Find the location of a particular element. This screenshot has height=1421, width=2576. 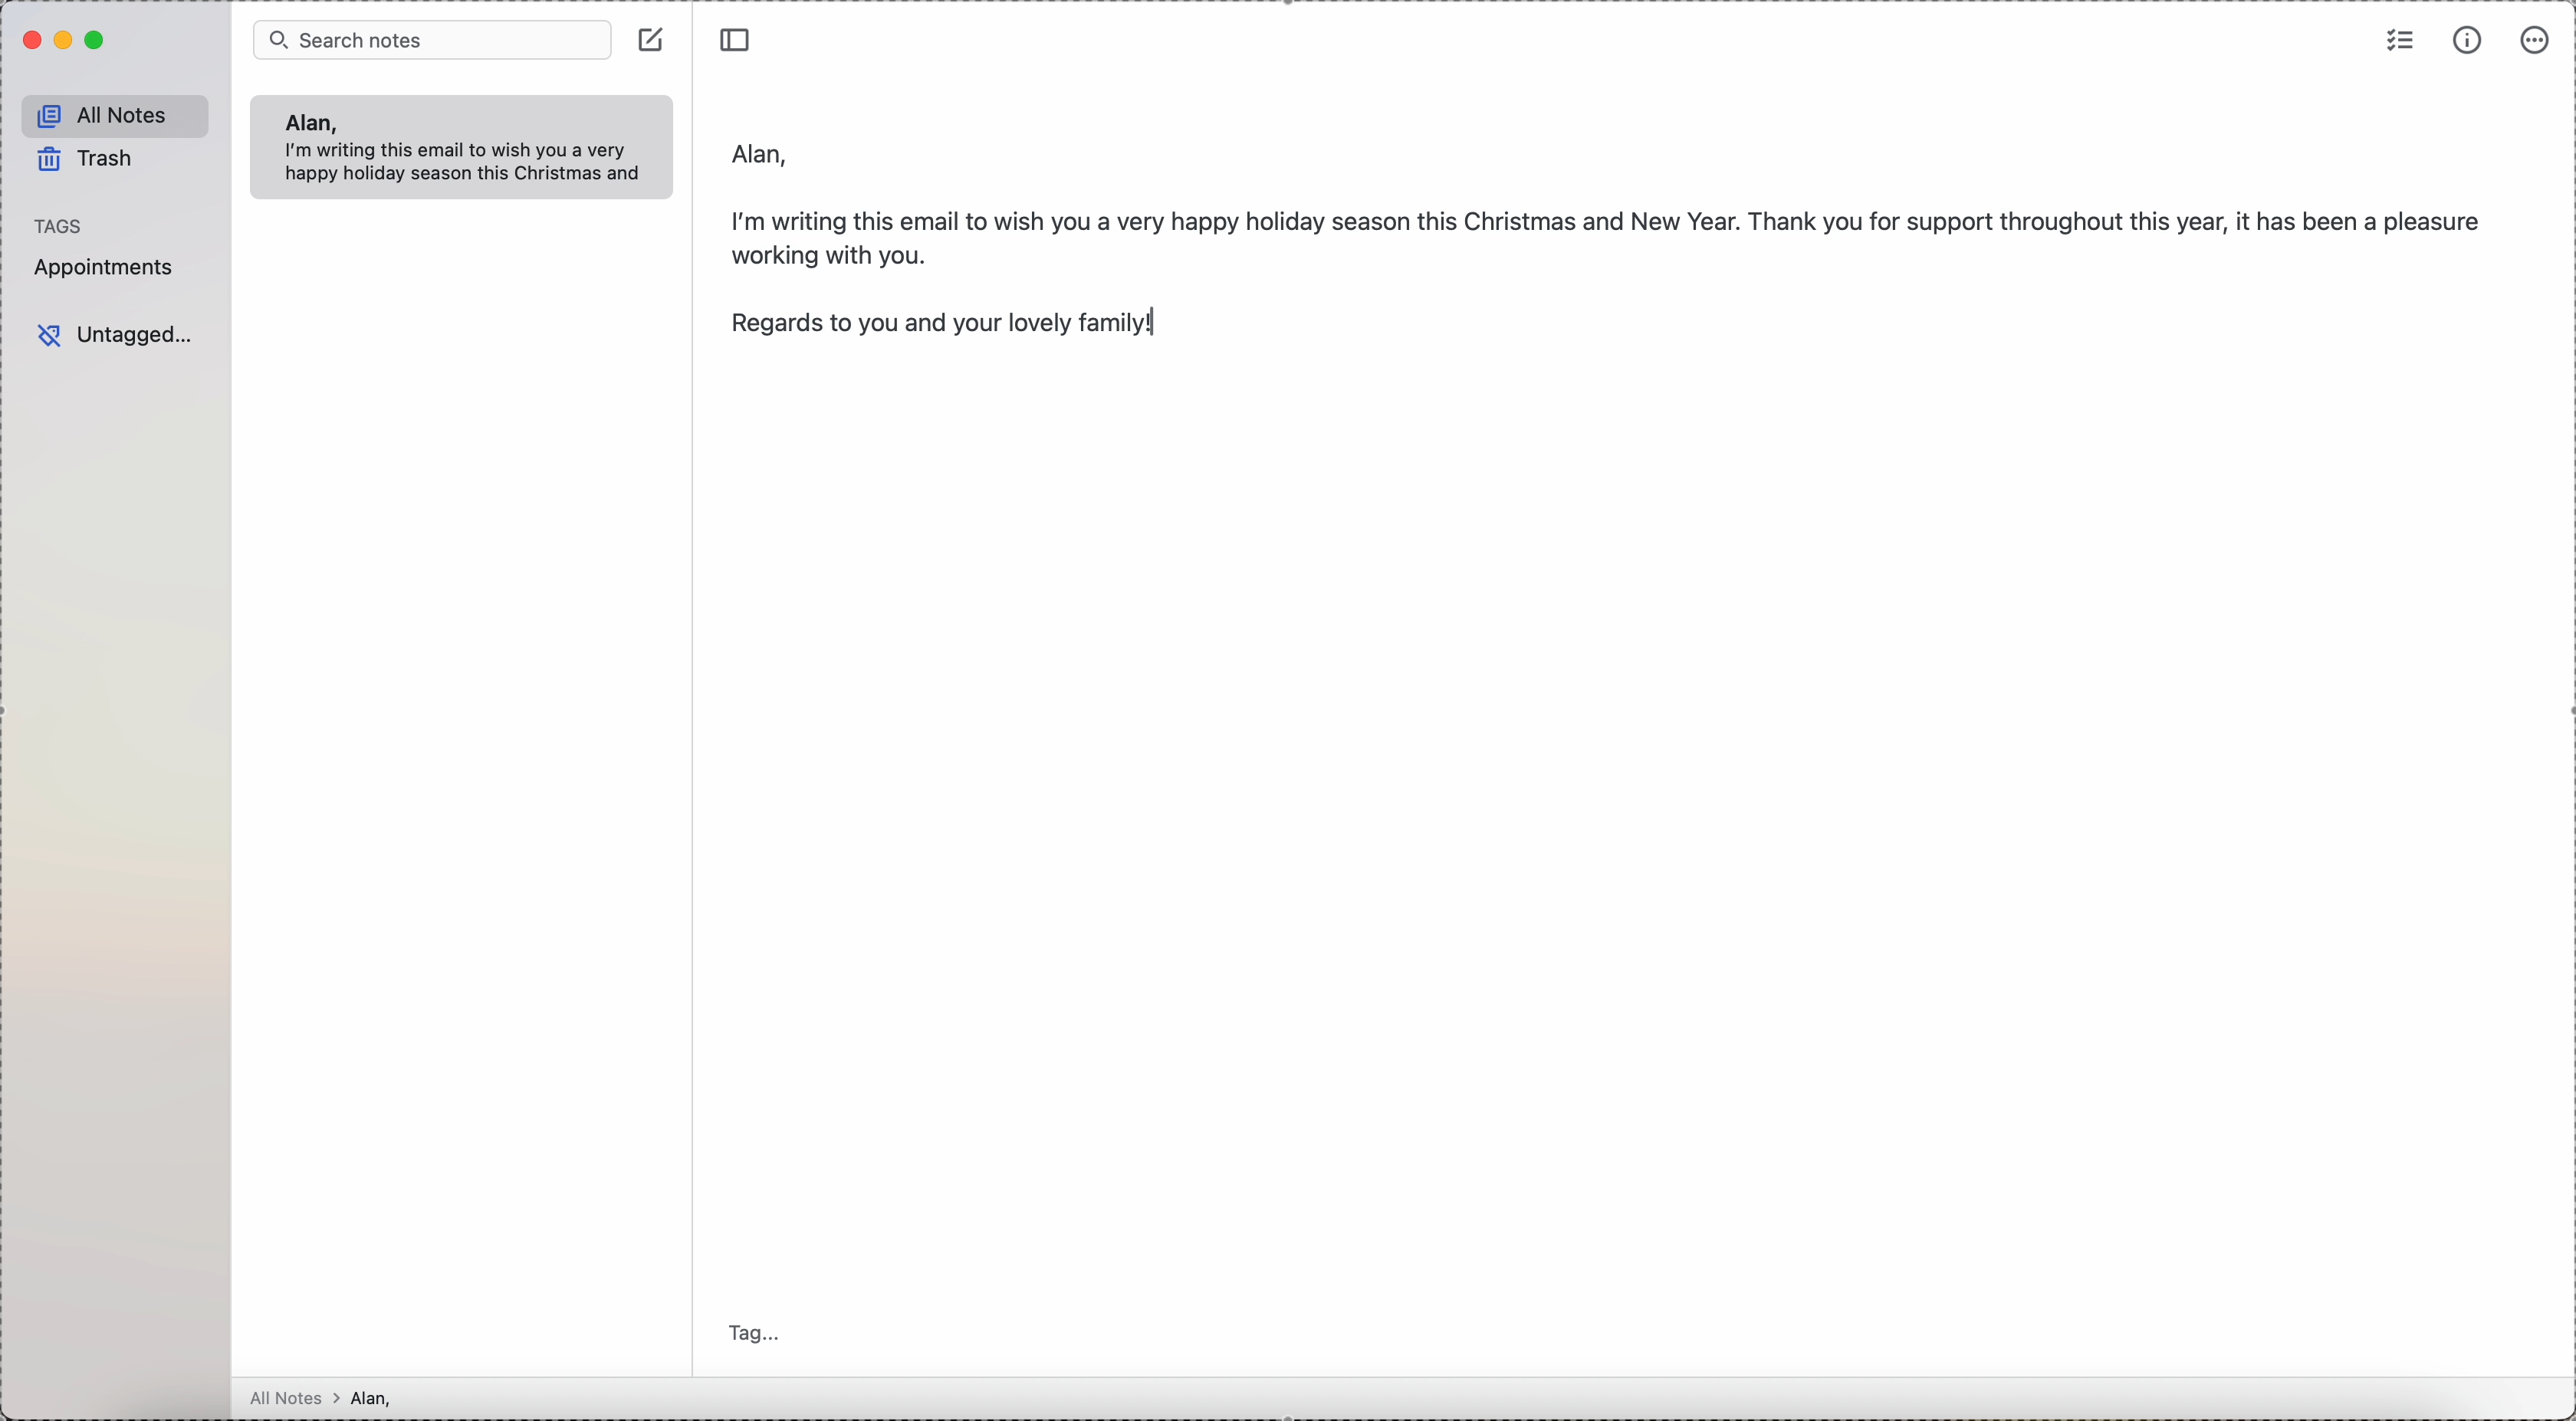

toggle sidebar is located at coordinates (738, 36).